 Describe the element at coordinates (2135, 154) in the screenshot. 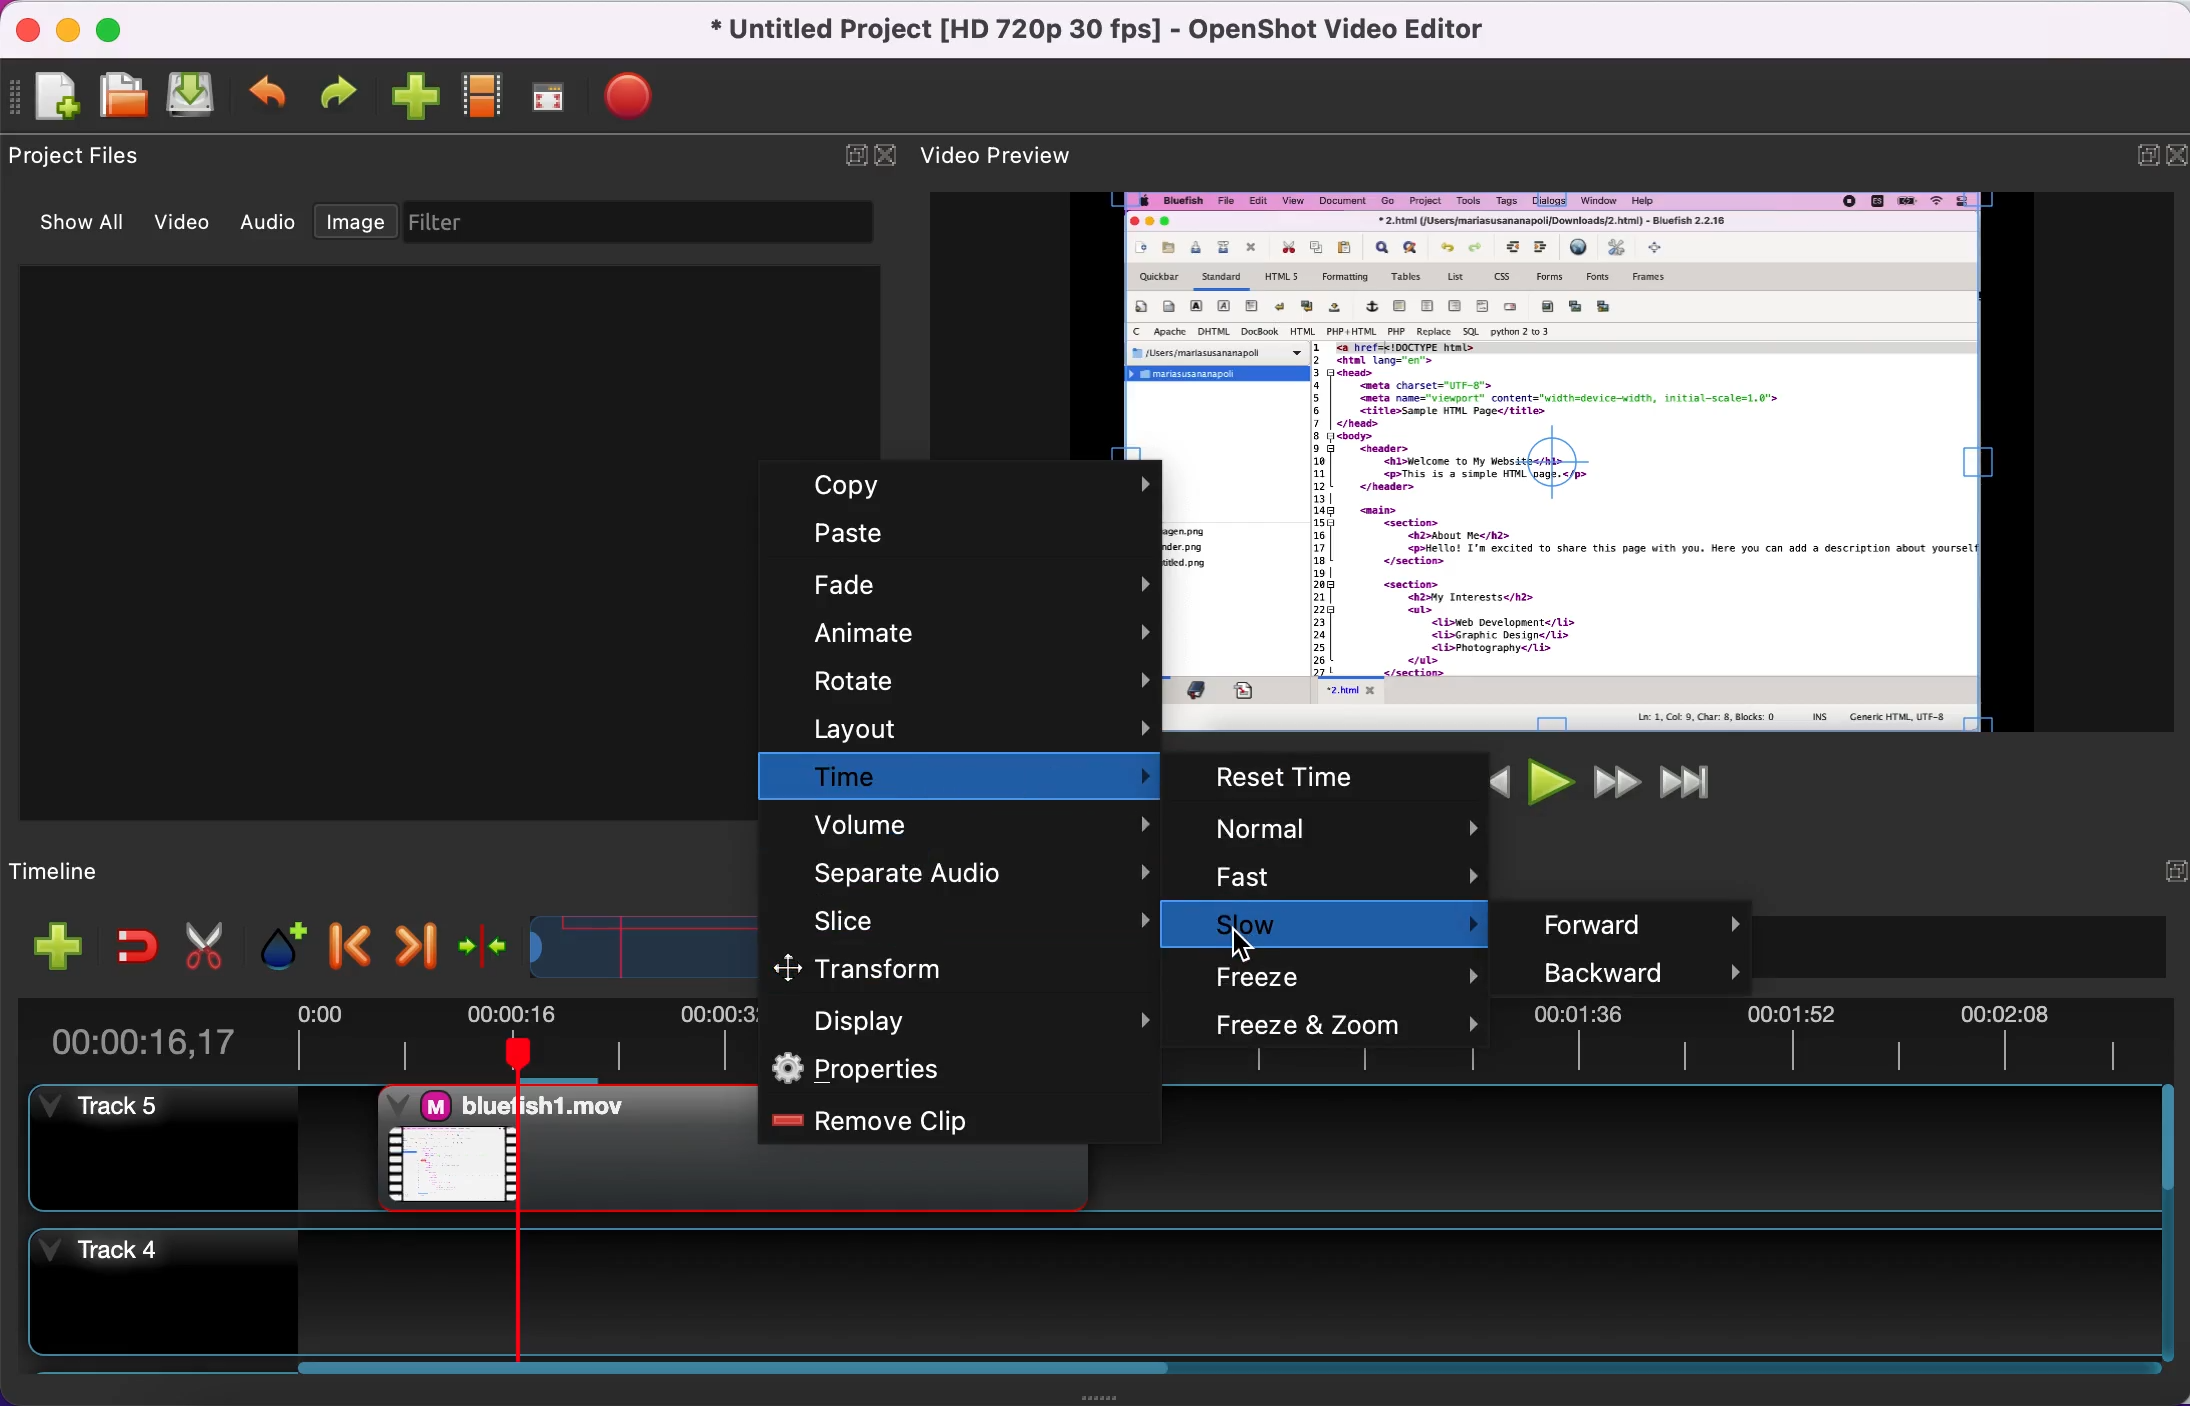

I see `expand/hide` at that location.